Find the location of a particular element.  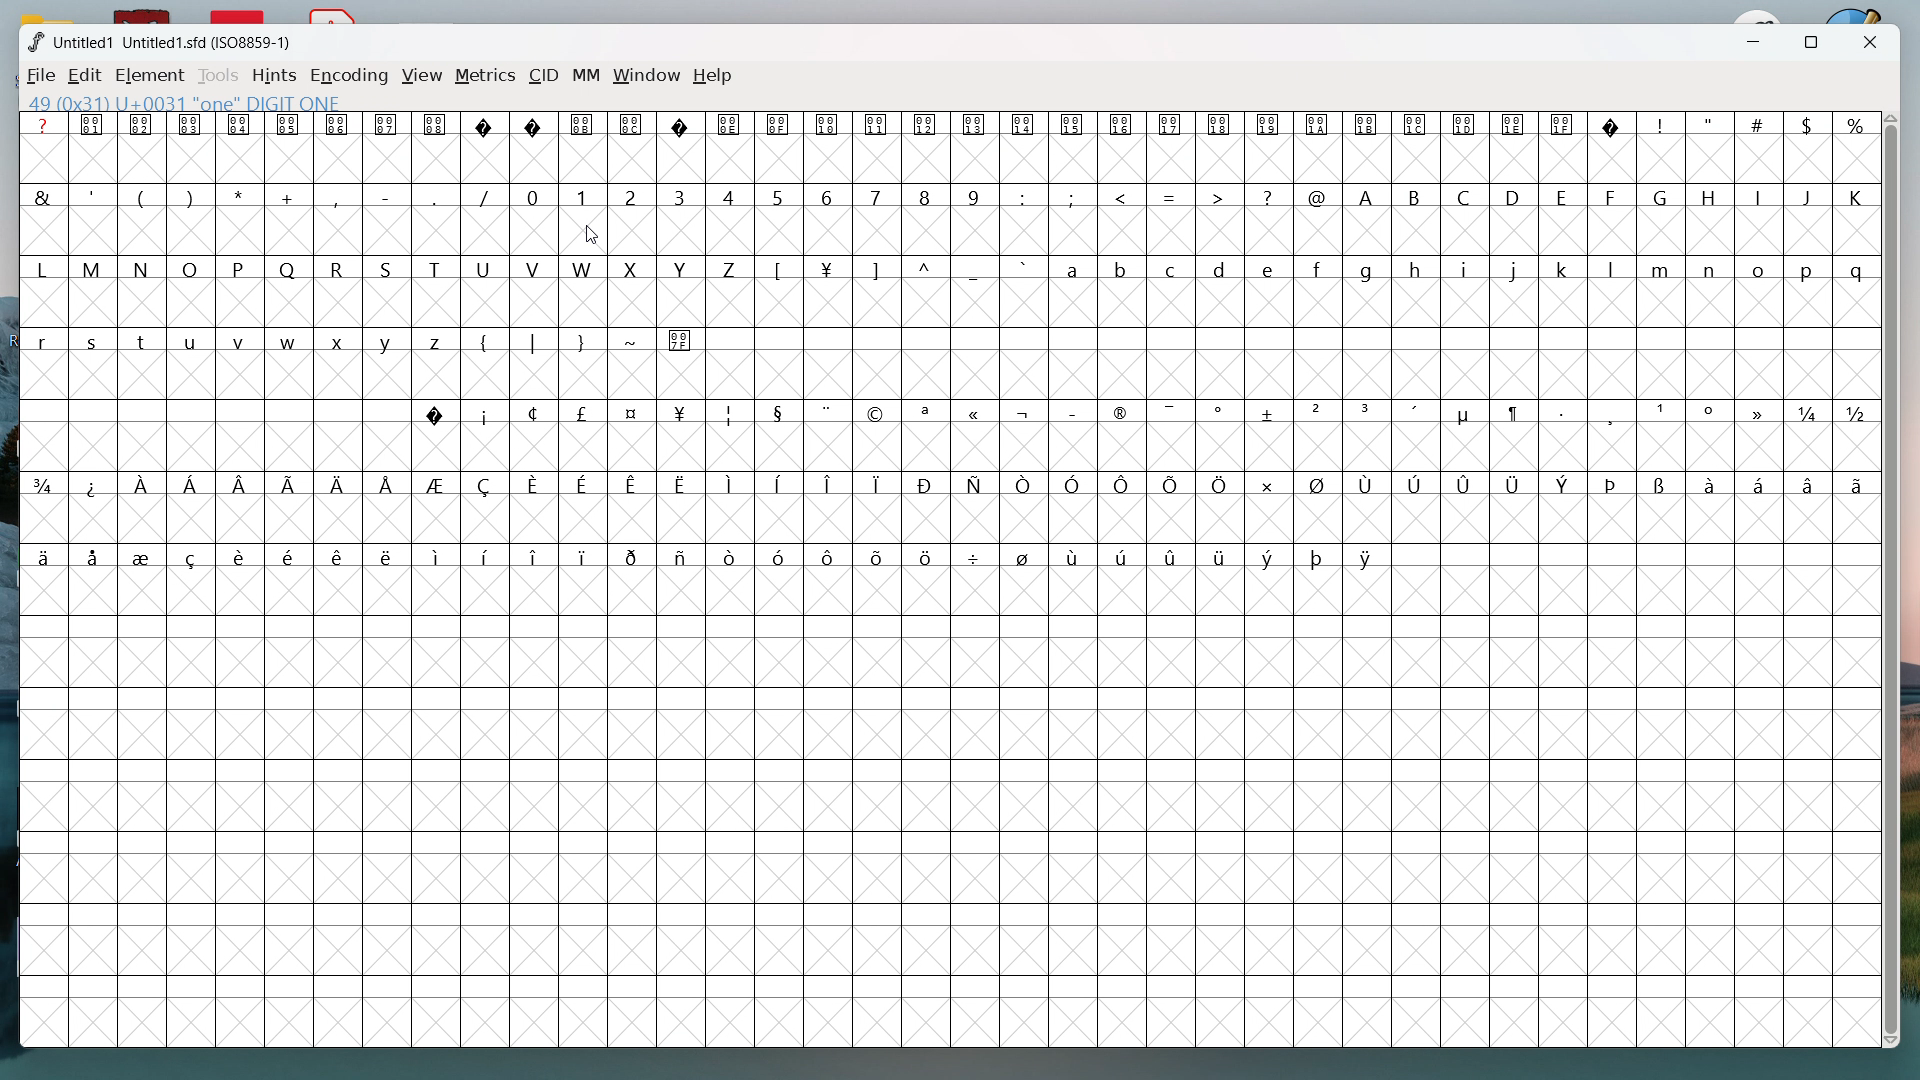

symbol is located at coordinates (1122, 558).